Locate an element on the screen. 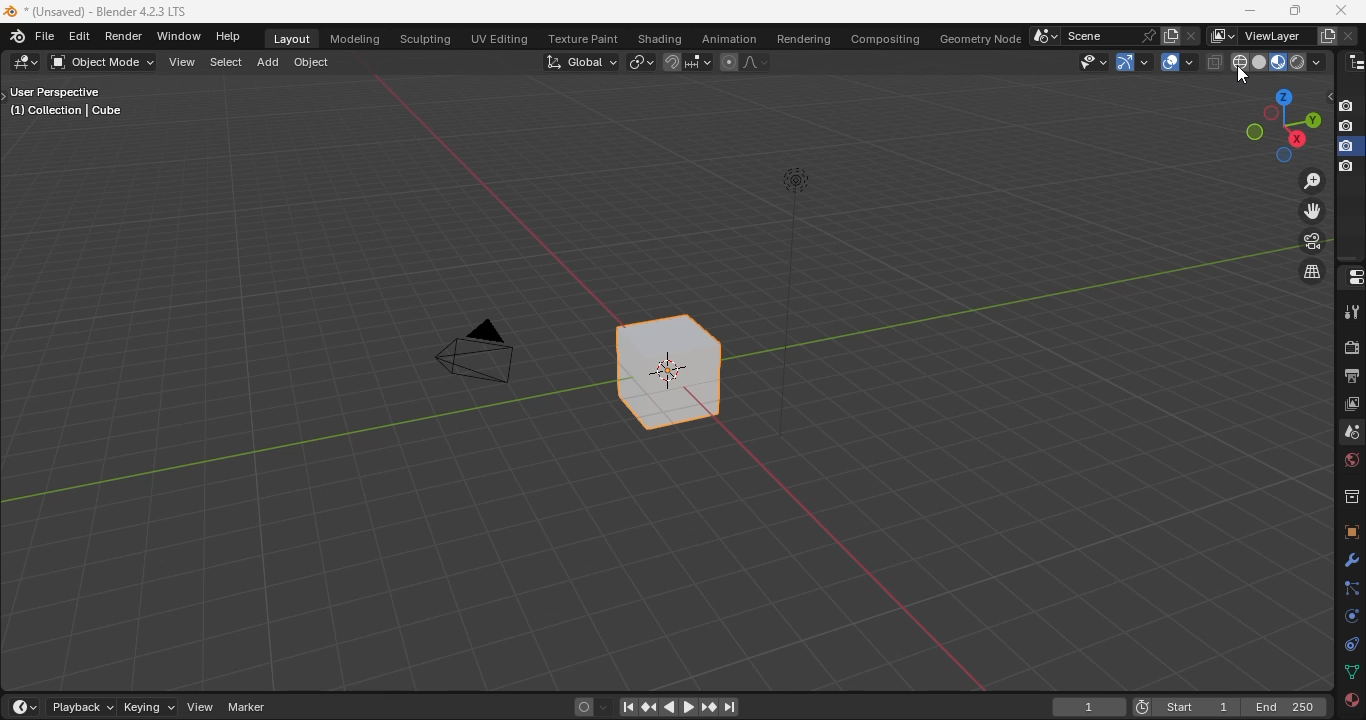 The height and width of the screenshot is (720, 1366). add is located at coordinates (271, 63).